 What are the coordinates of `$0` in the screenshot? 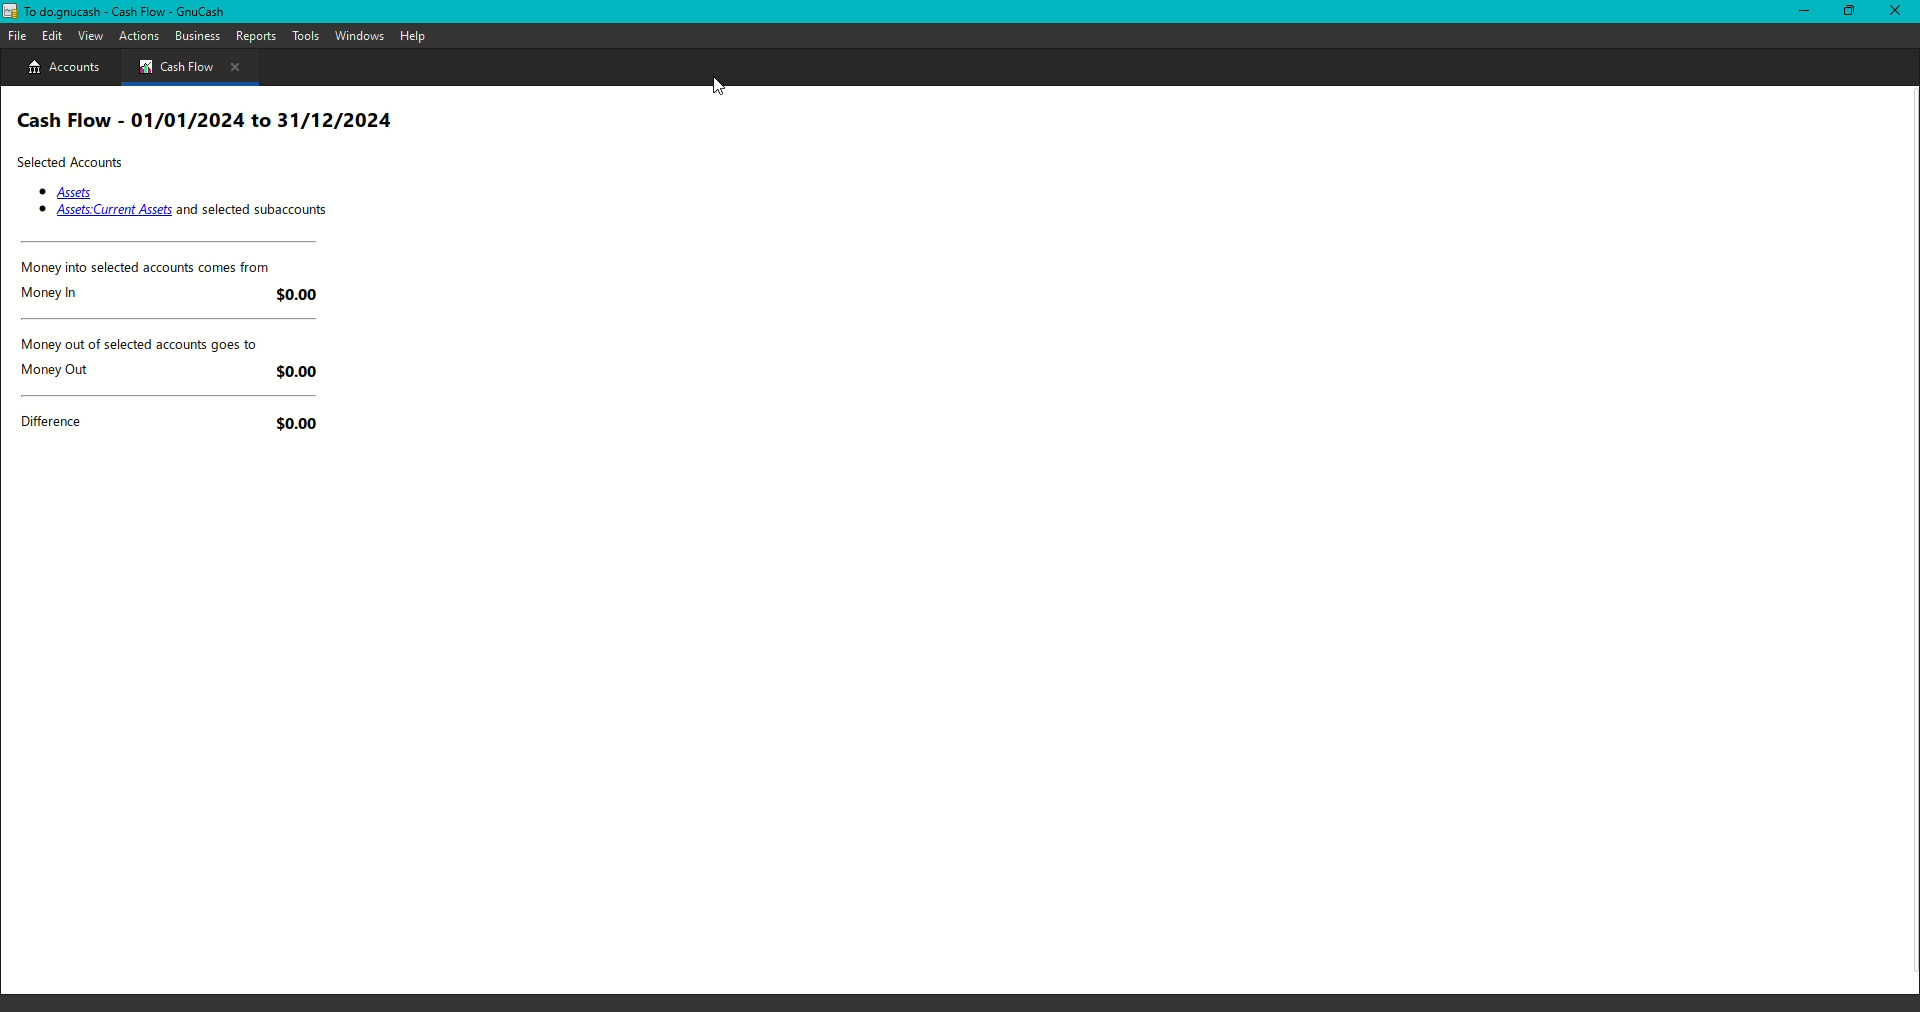 It's located at (299, 425).